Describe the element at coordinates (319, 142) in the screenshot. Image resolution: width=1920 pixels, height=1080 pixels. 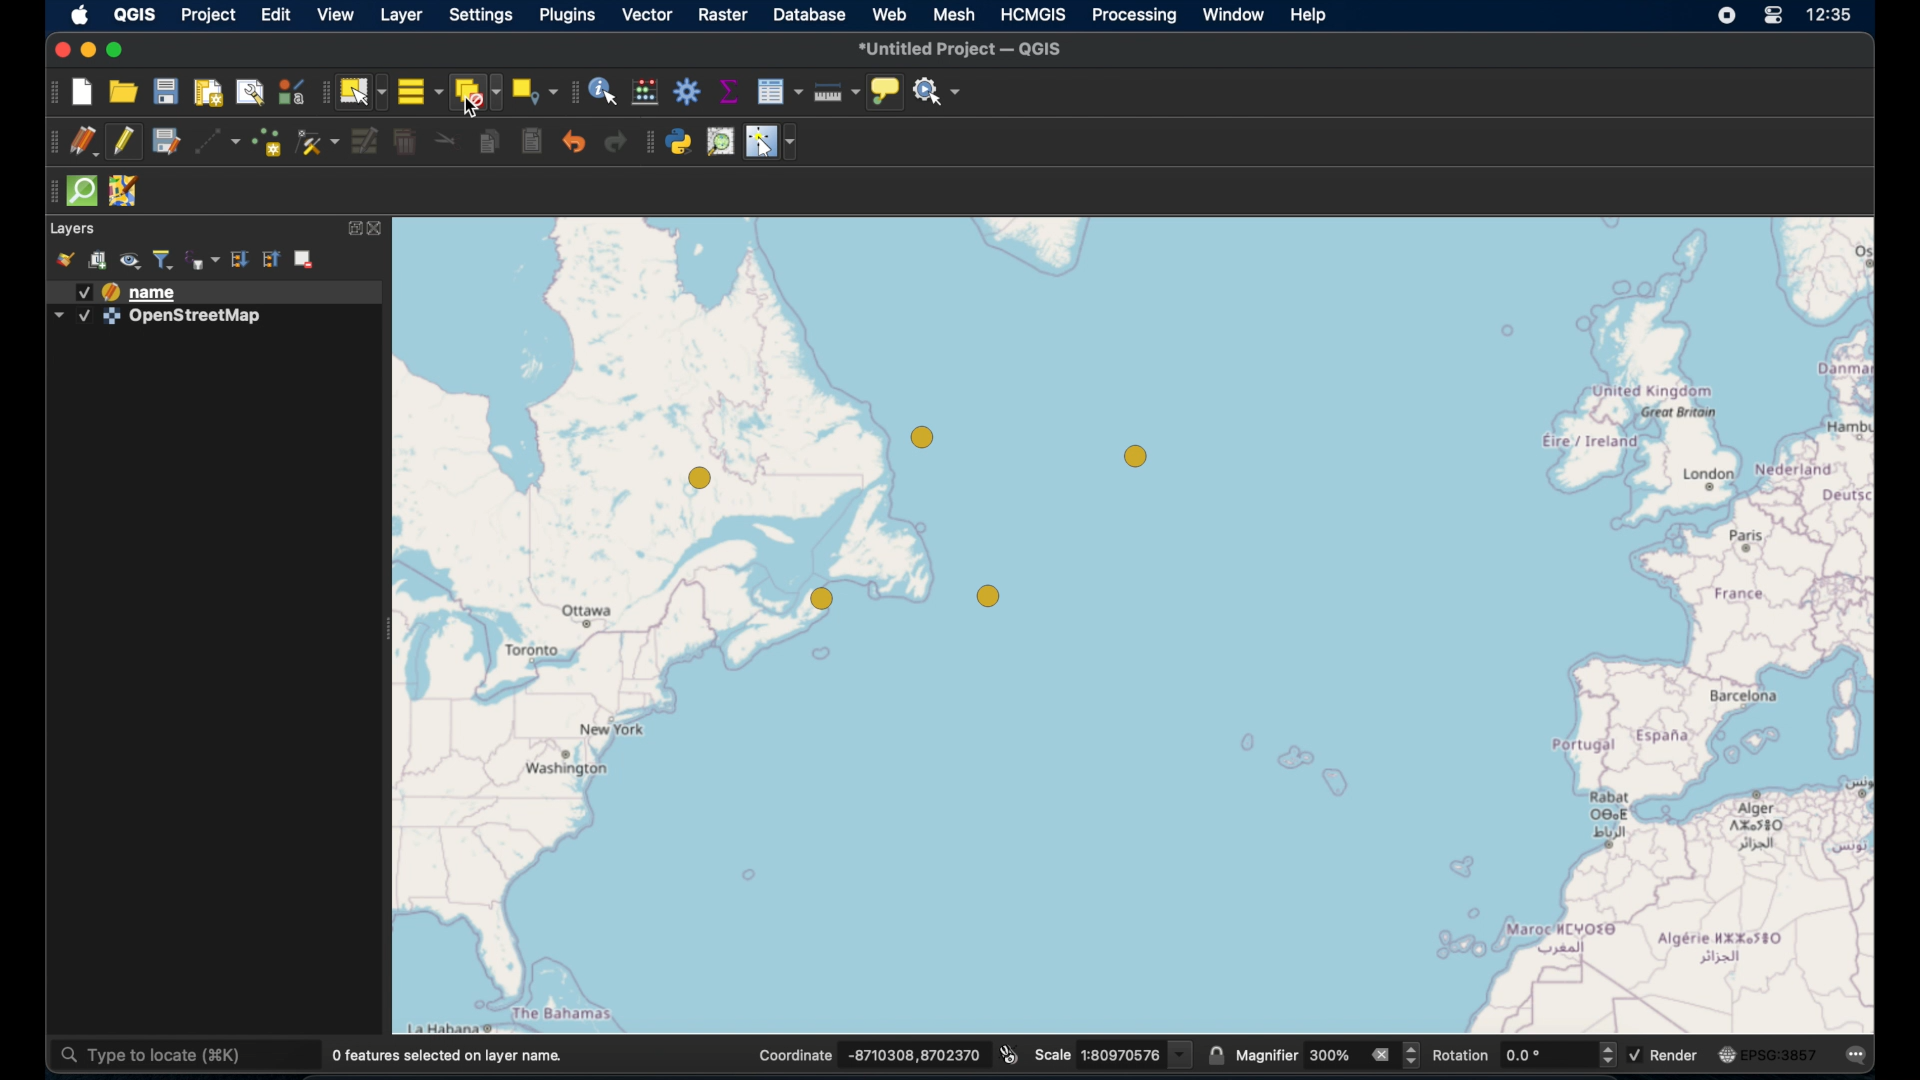
I see `vertex tool` at that location.